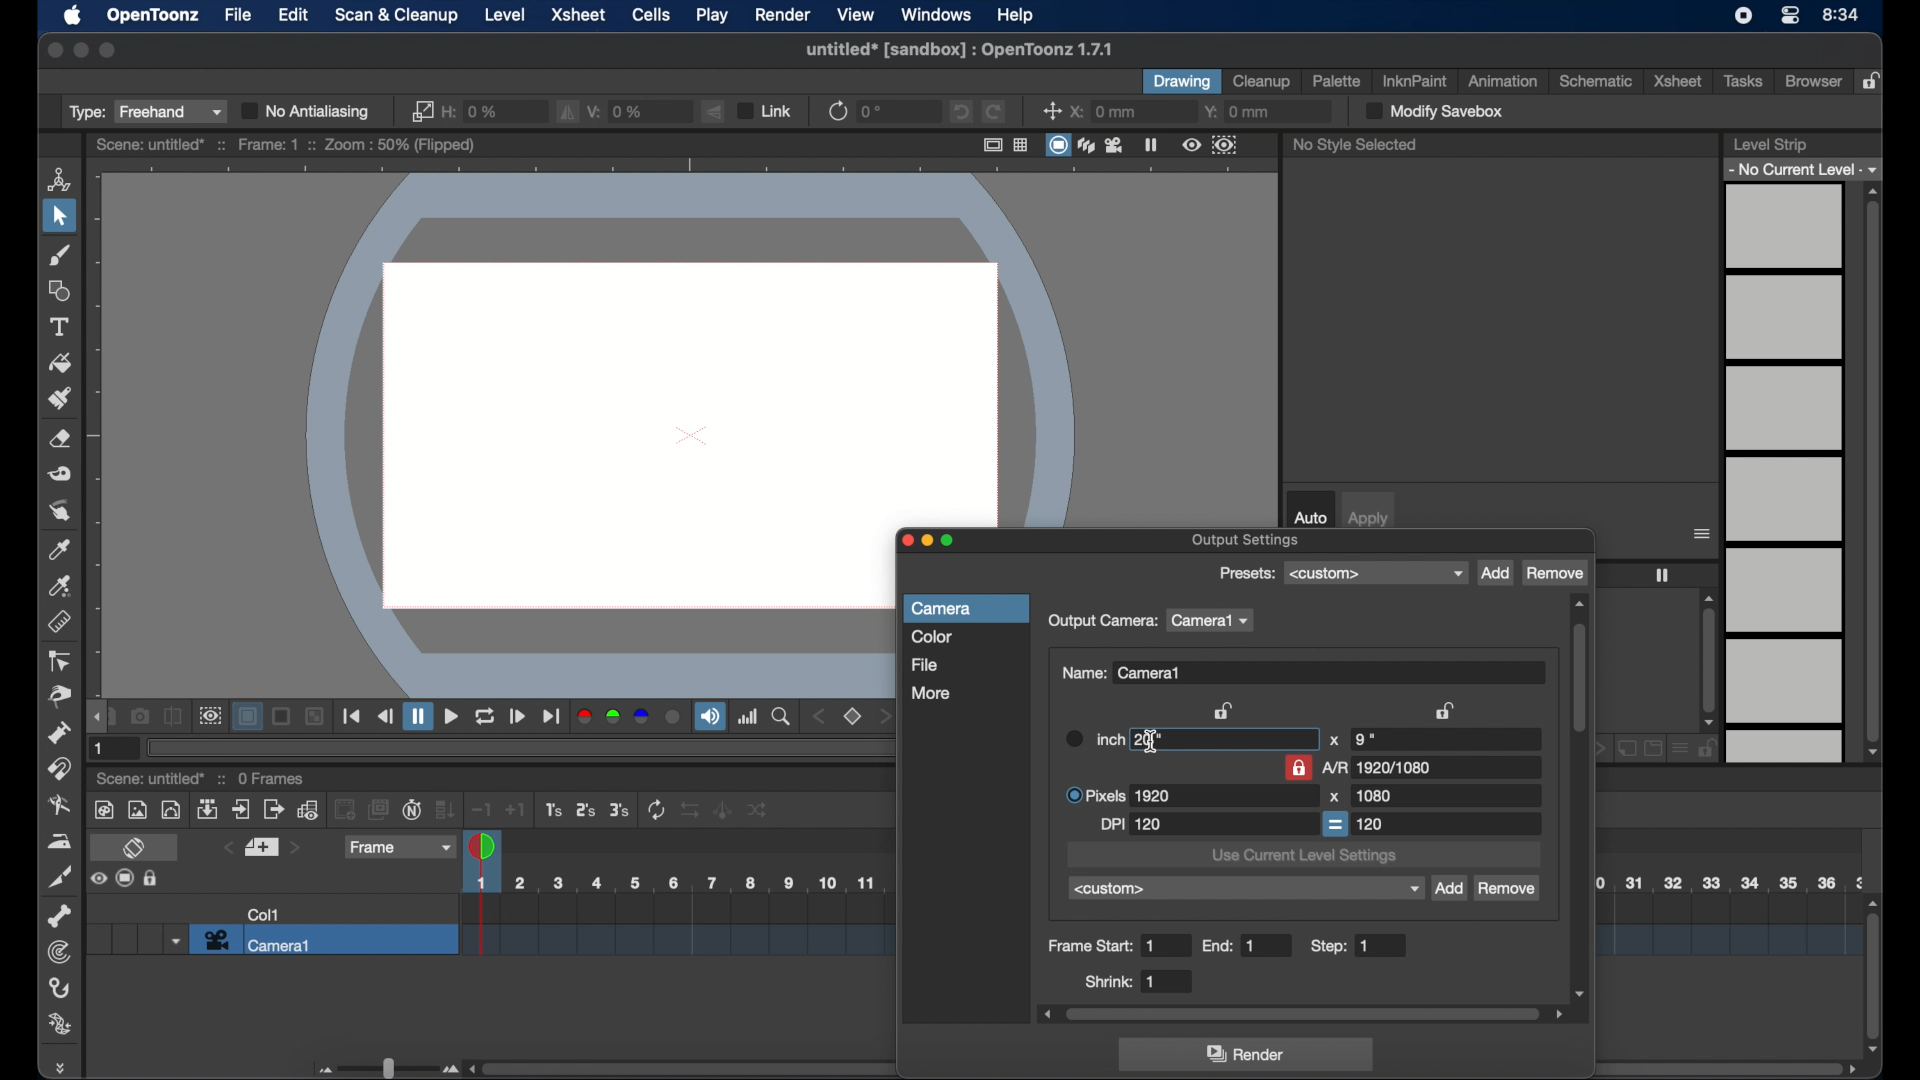  I want to click on link, so click(419, 111).